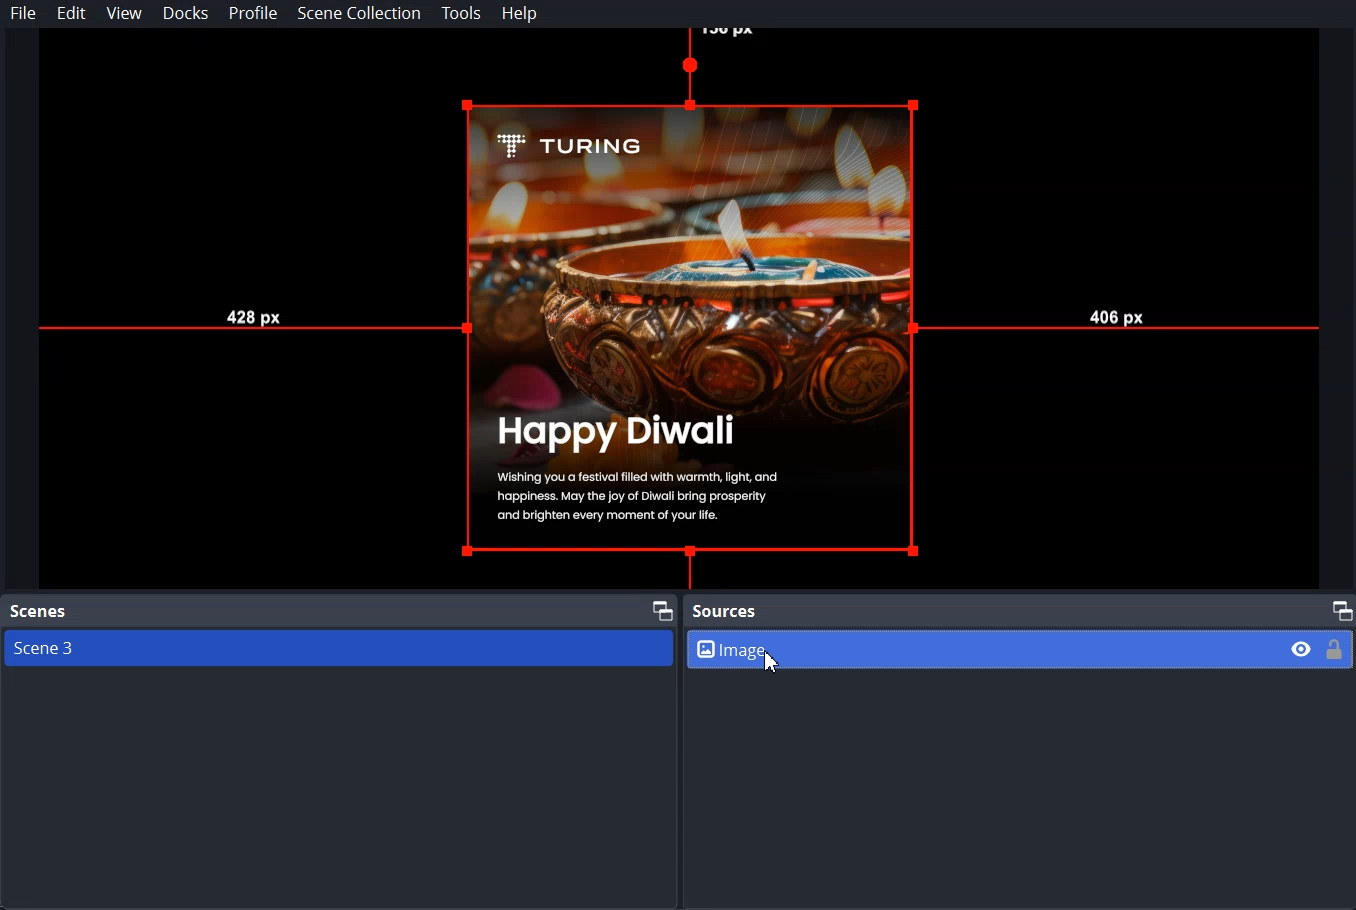  What do you see at coordinates (187, 13) in the screenshot?
I see `Docks` at bounding box center [187, 13].